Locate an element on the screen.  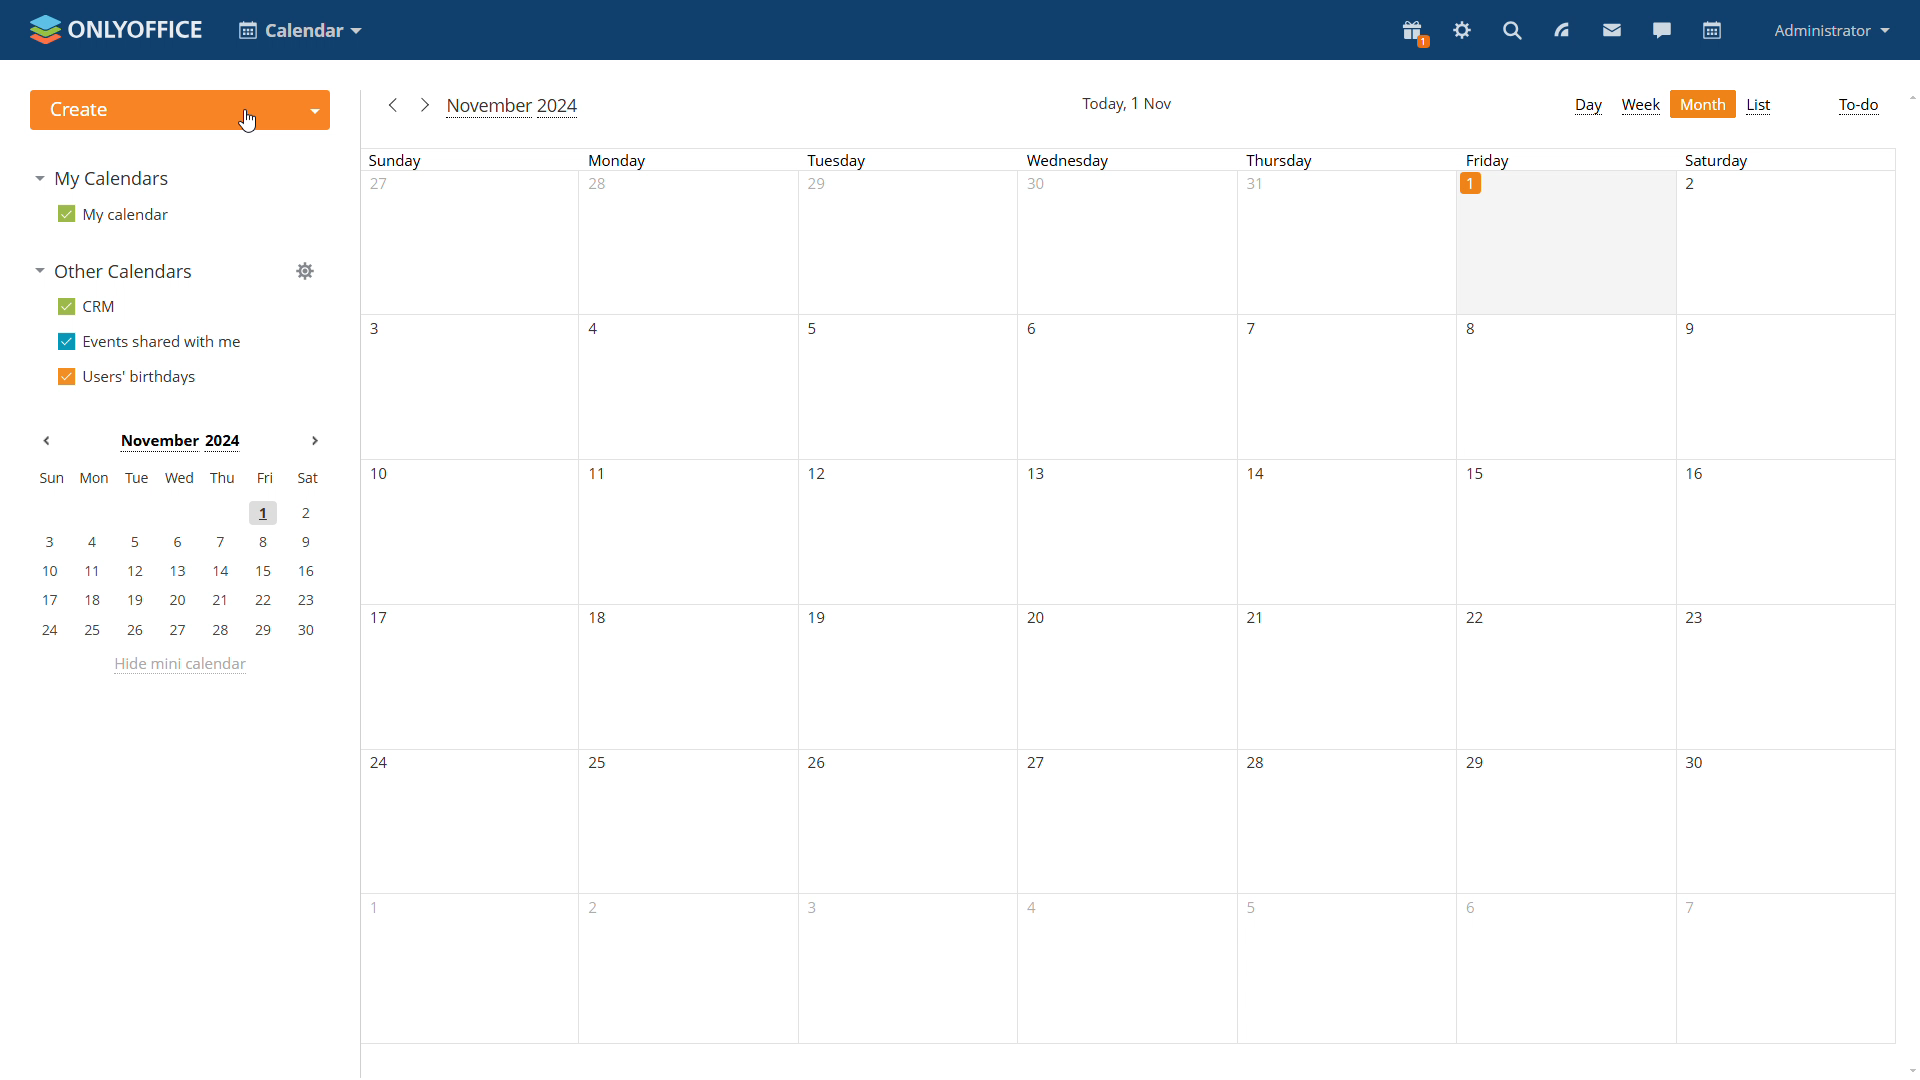
manage is located at coordinates (304, 272).